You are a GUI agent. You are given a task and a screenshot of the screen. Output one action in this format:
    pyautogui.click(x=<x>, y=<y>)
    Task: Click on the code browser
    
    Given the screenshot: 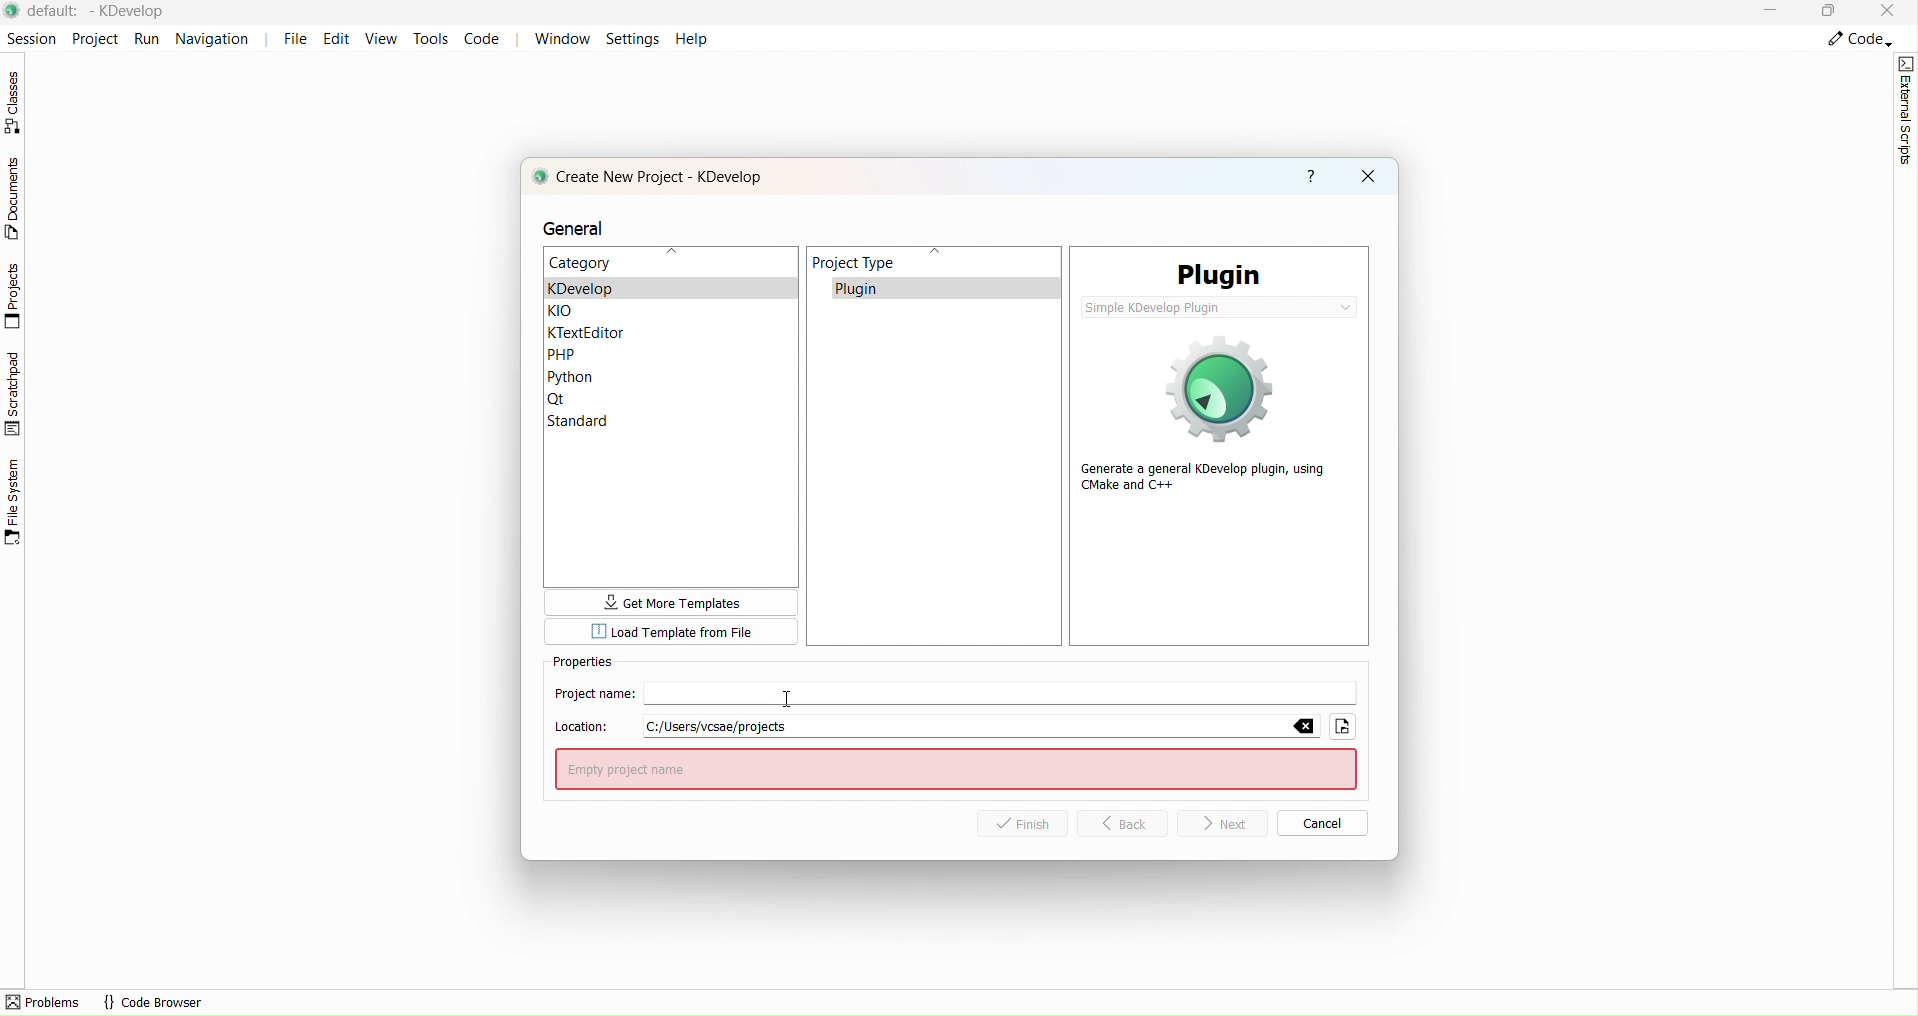 What is the action you would take?
    pyautogui.click(x=153, y=1002)
    